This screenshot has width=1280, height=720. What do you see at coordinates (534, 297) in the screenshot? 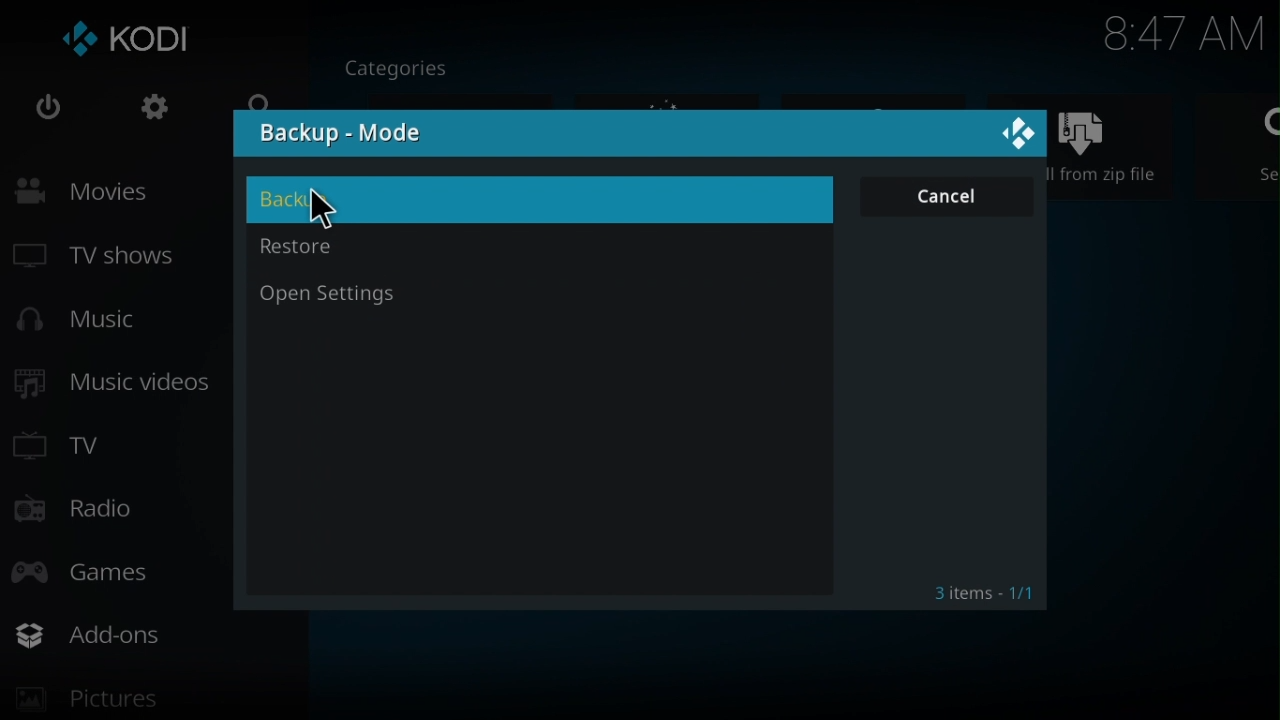
I see `open settings` at bounding box center [534, 297].